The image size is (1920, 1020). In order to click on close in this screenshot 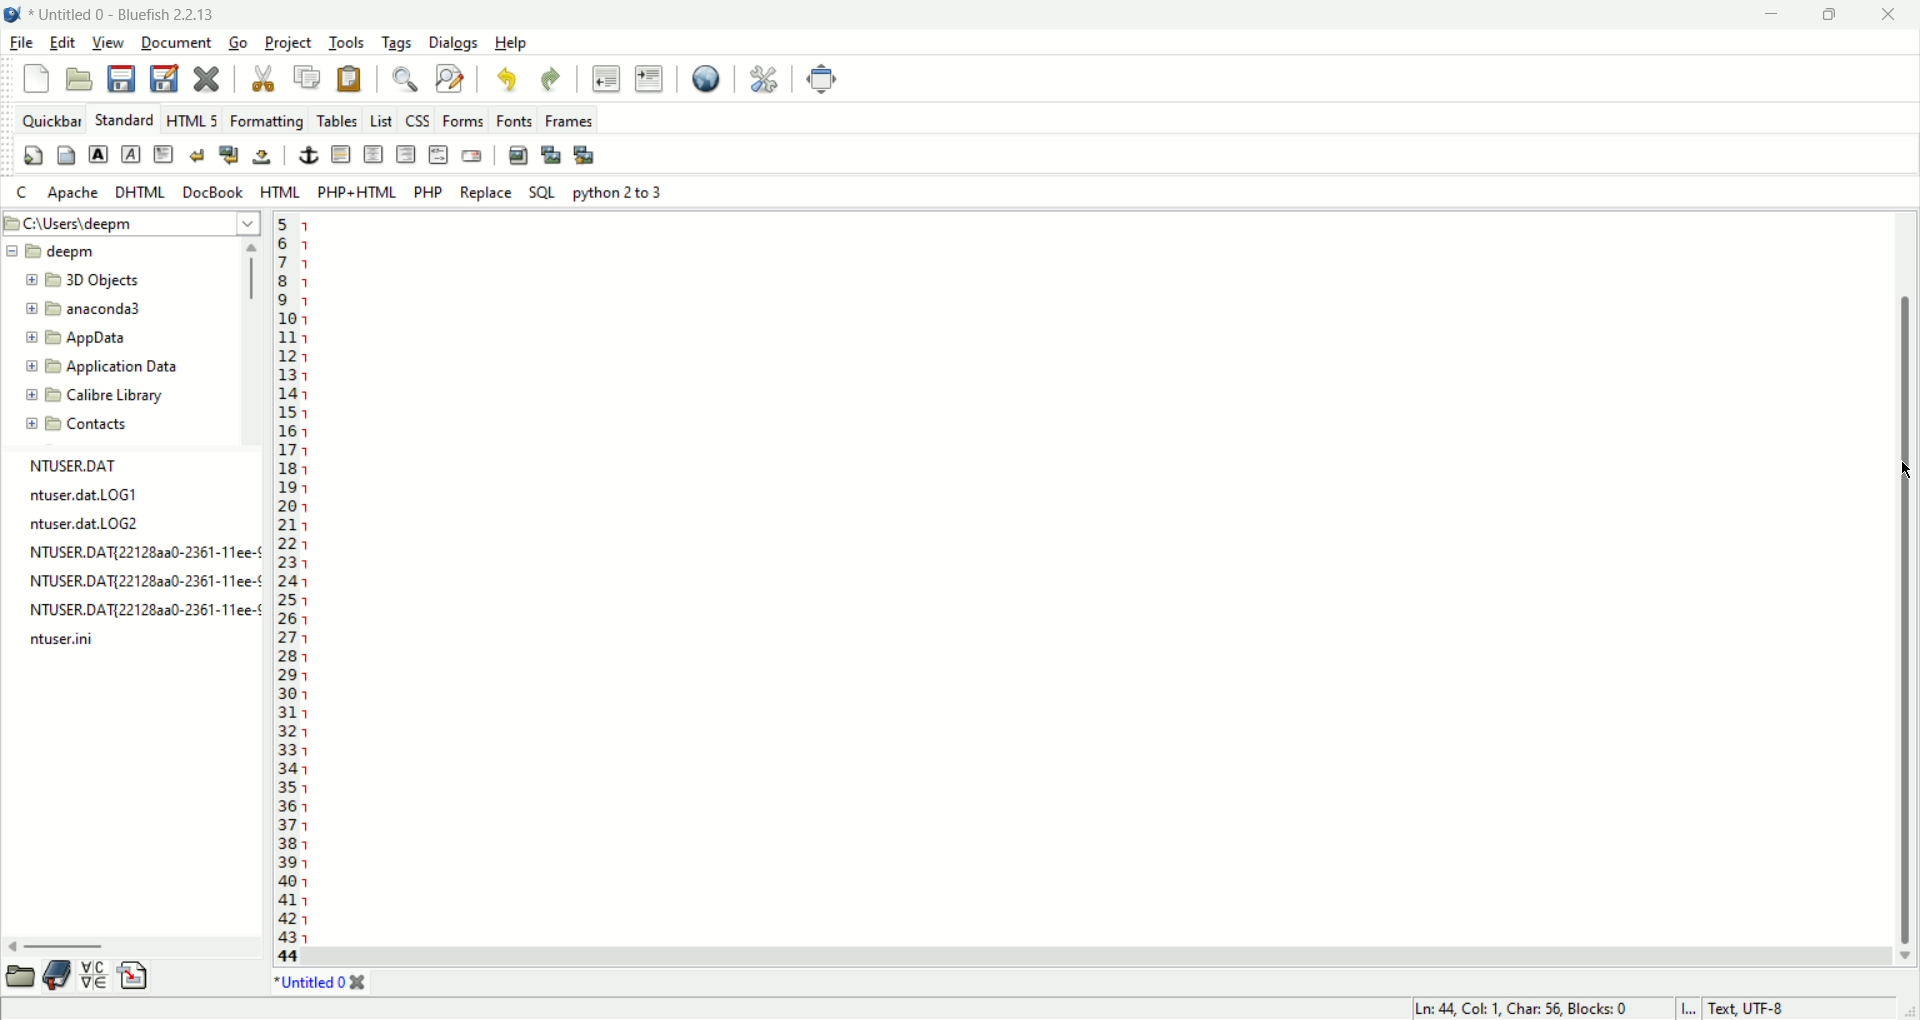, I will do `click(359, 983)`.